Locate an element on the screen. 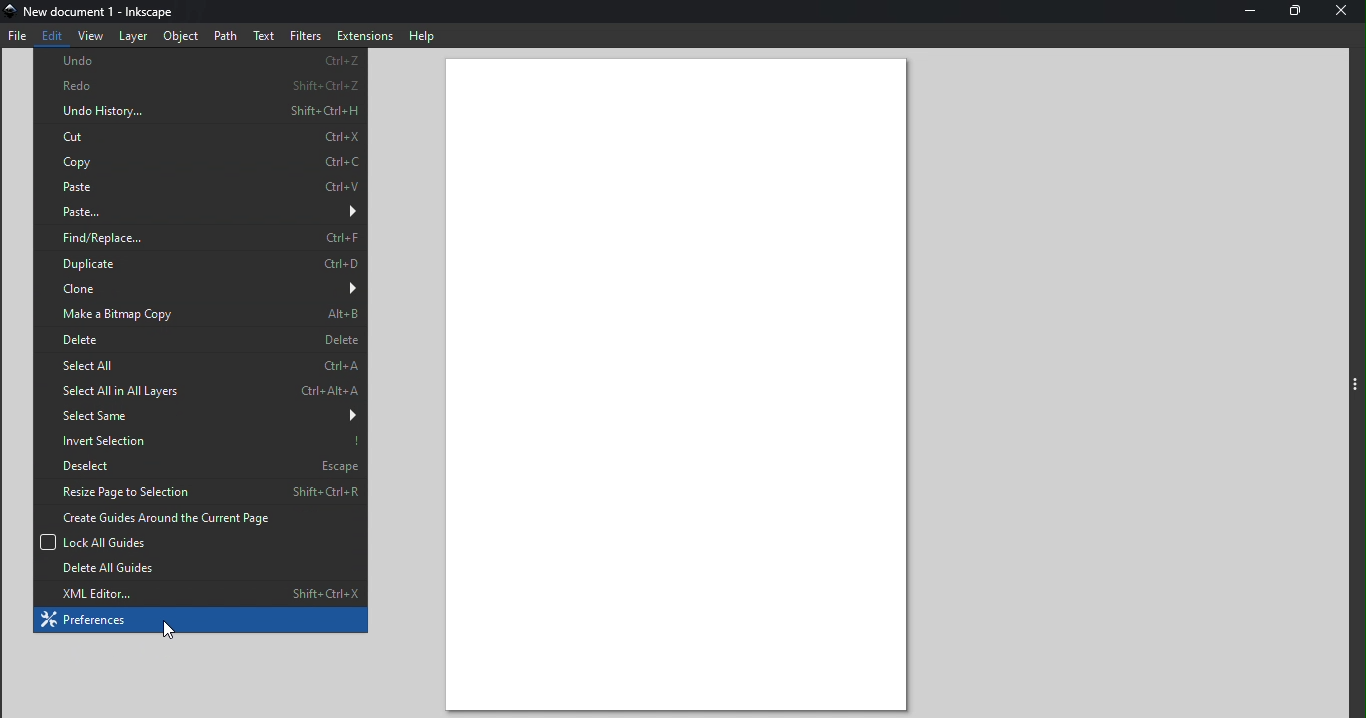 This screenshot has height=718, width=1366. Minimize is located at coordinates (1246, 12).